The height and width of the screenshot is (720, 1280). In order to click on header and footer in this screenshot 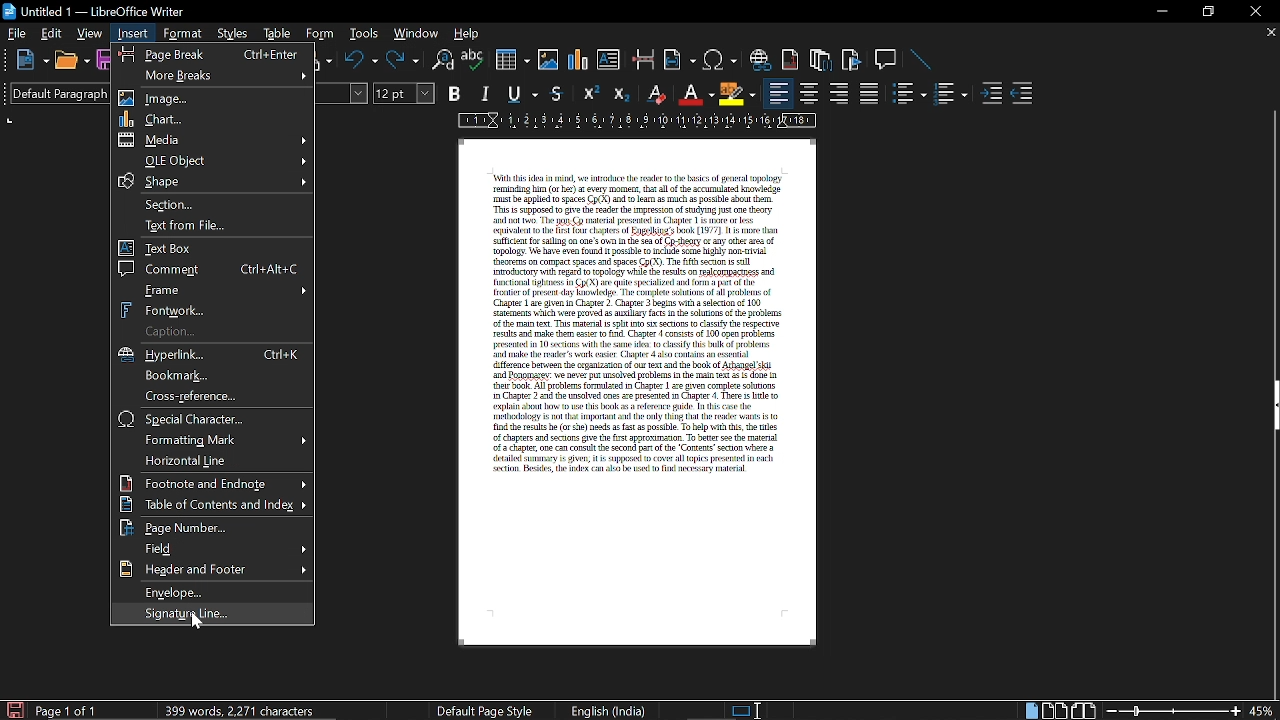, I will do `click(210, 591)`.